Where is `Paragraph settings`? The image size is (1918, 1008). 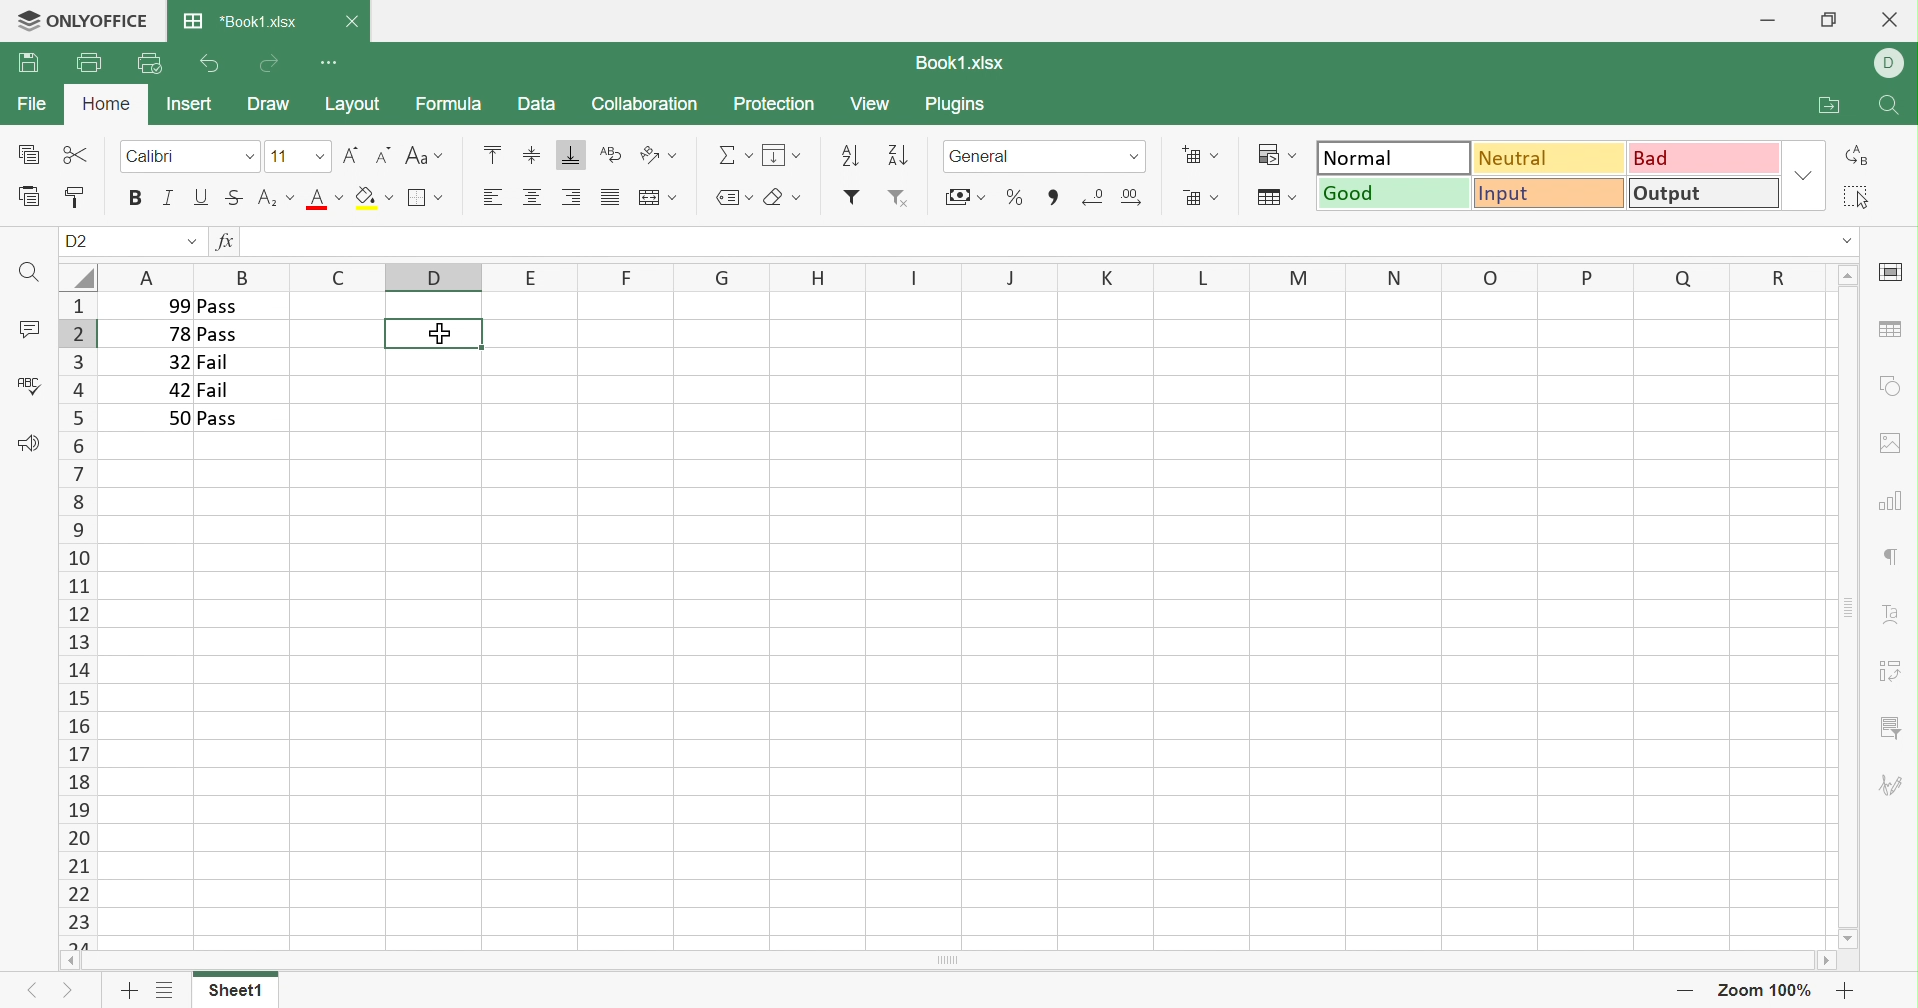 Paragraph settings is located at coordinates (1896, 555).